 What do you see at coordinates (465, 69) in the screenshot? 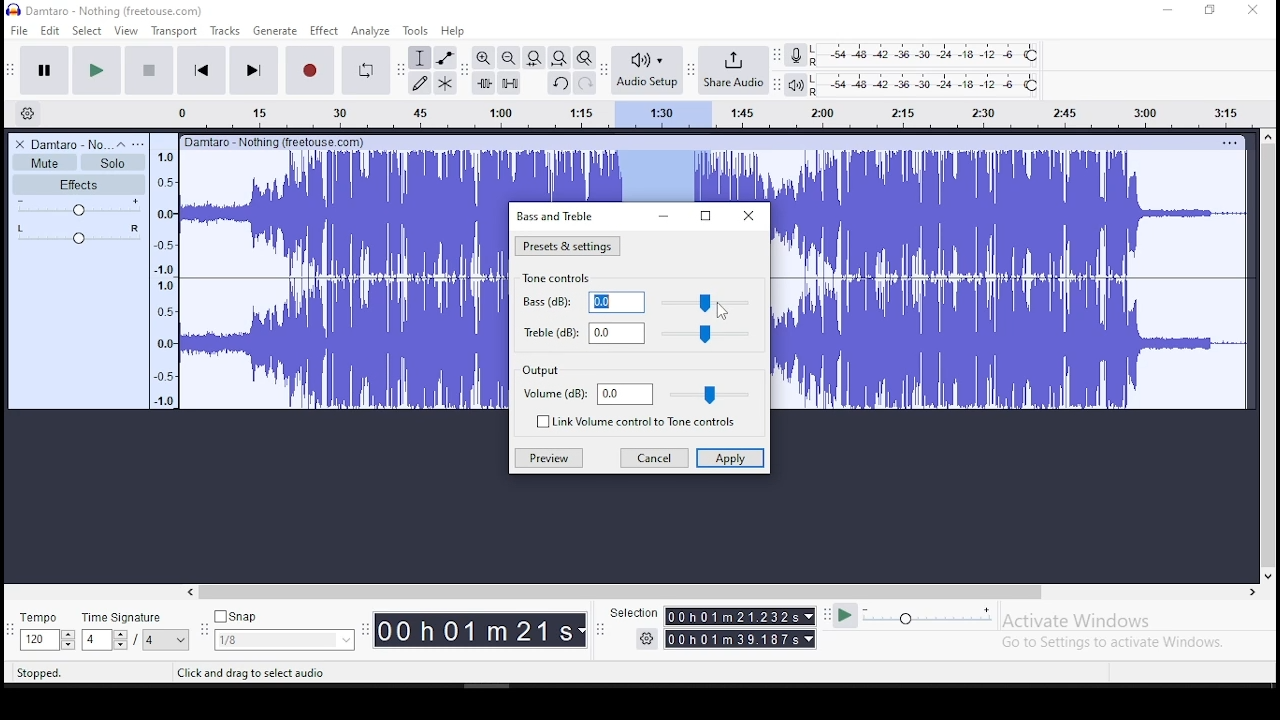
I see `` at bounding box center [465, 69].